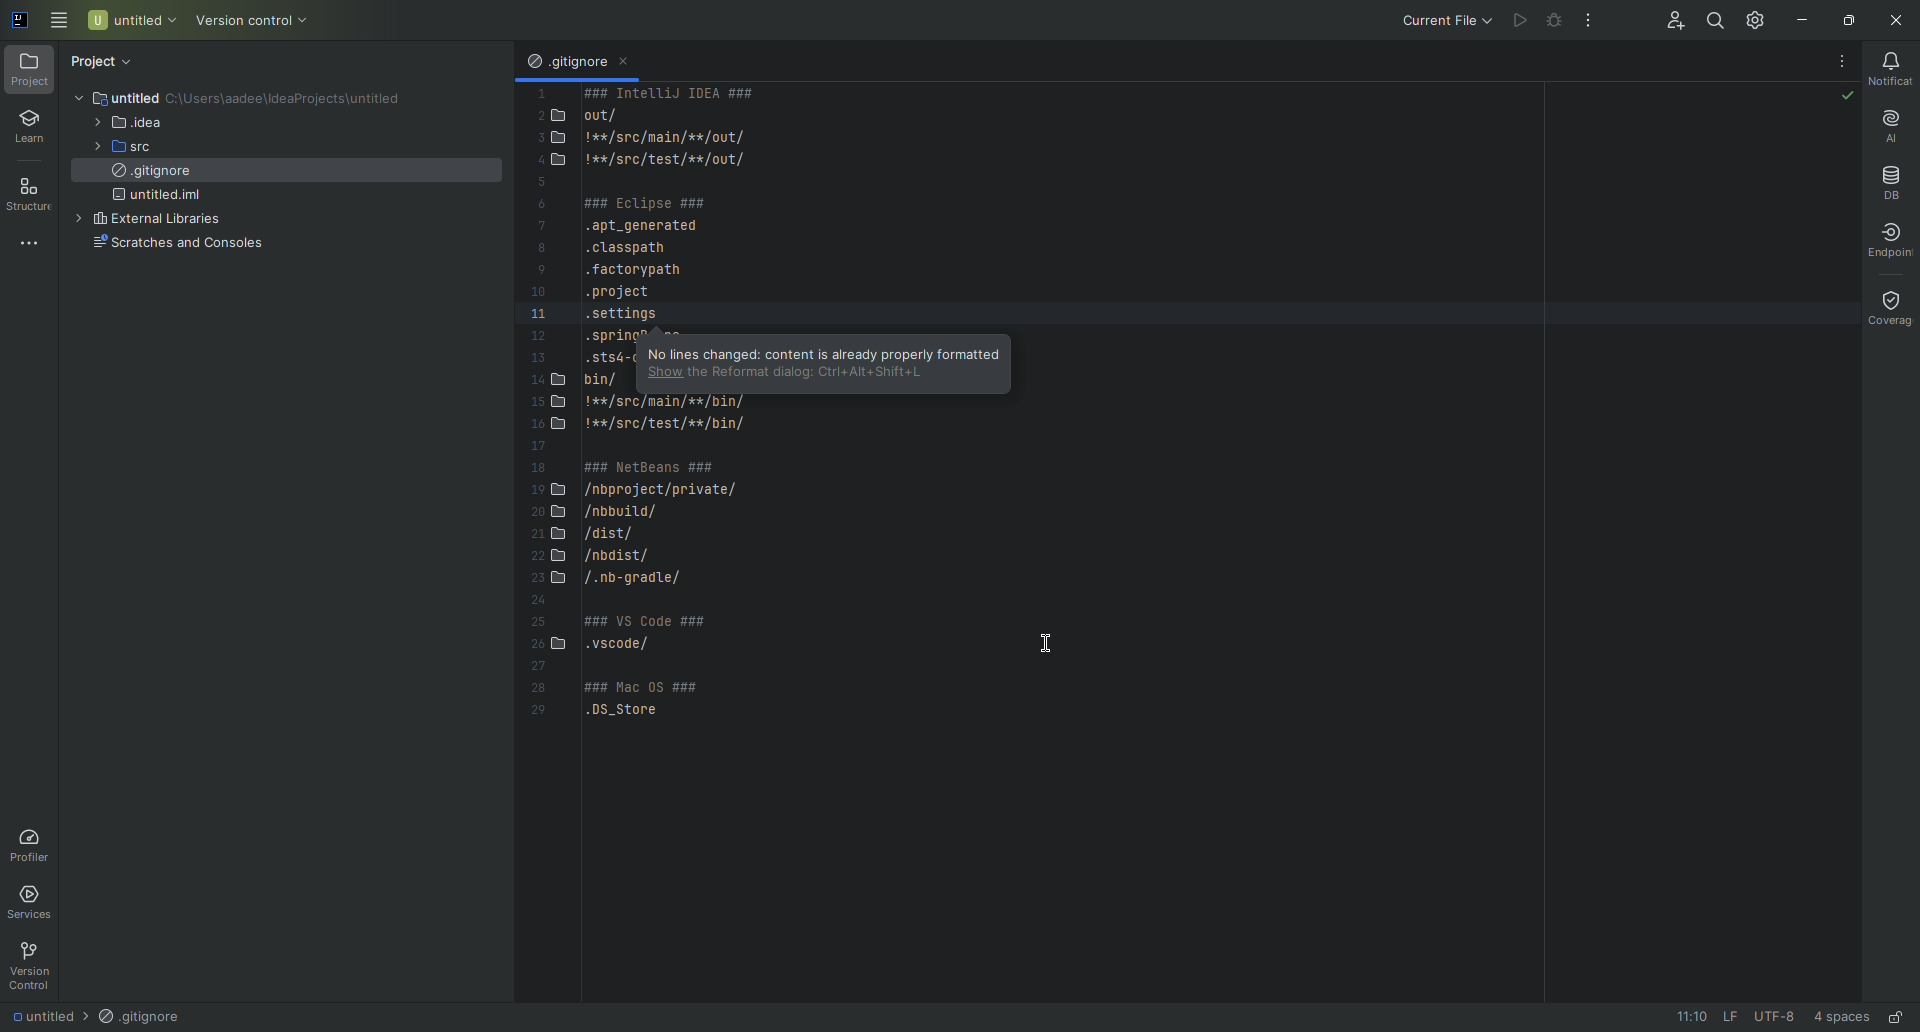 This screenshot has width=1920, height=1032. Describe the element at coordinates (1553, 22) in the screenshot. I see `Debug` at that location.